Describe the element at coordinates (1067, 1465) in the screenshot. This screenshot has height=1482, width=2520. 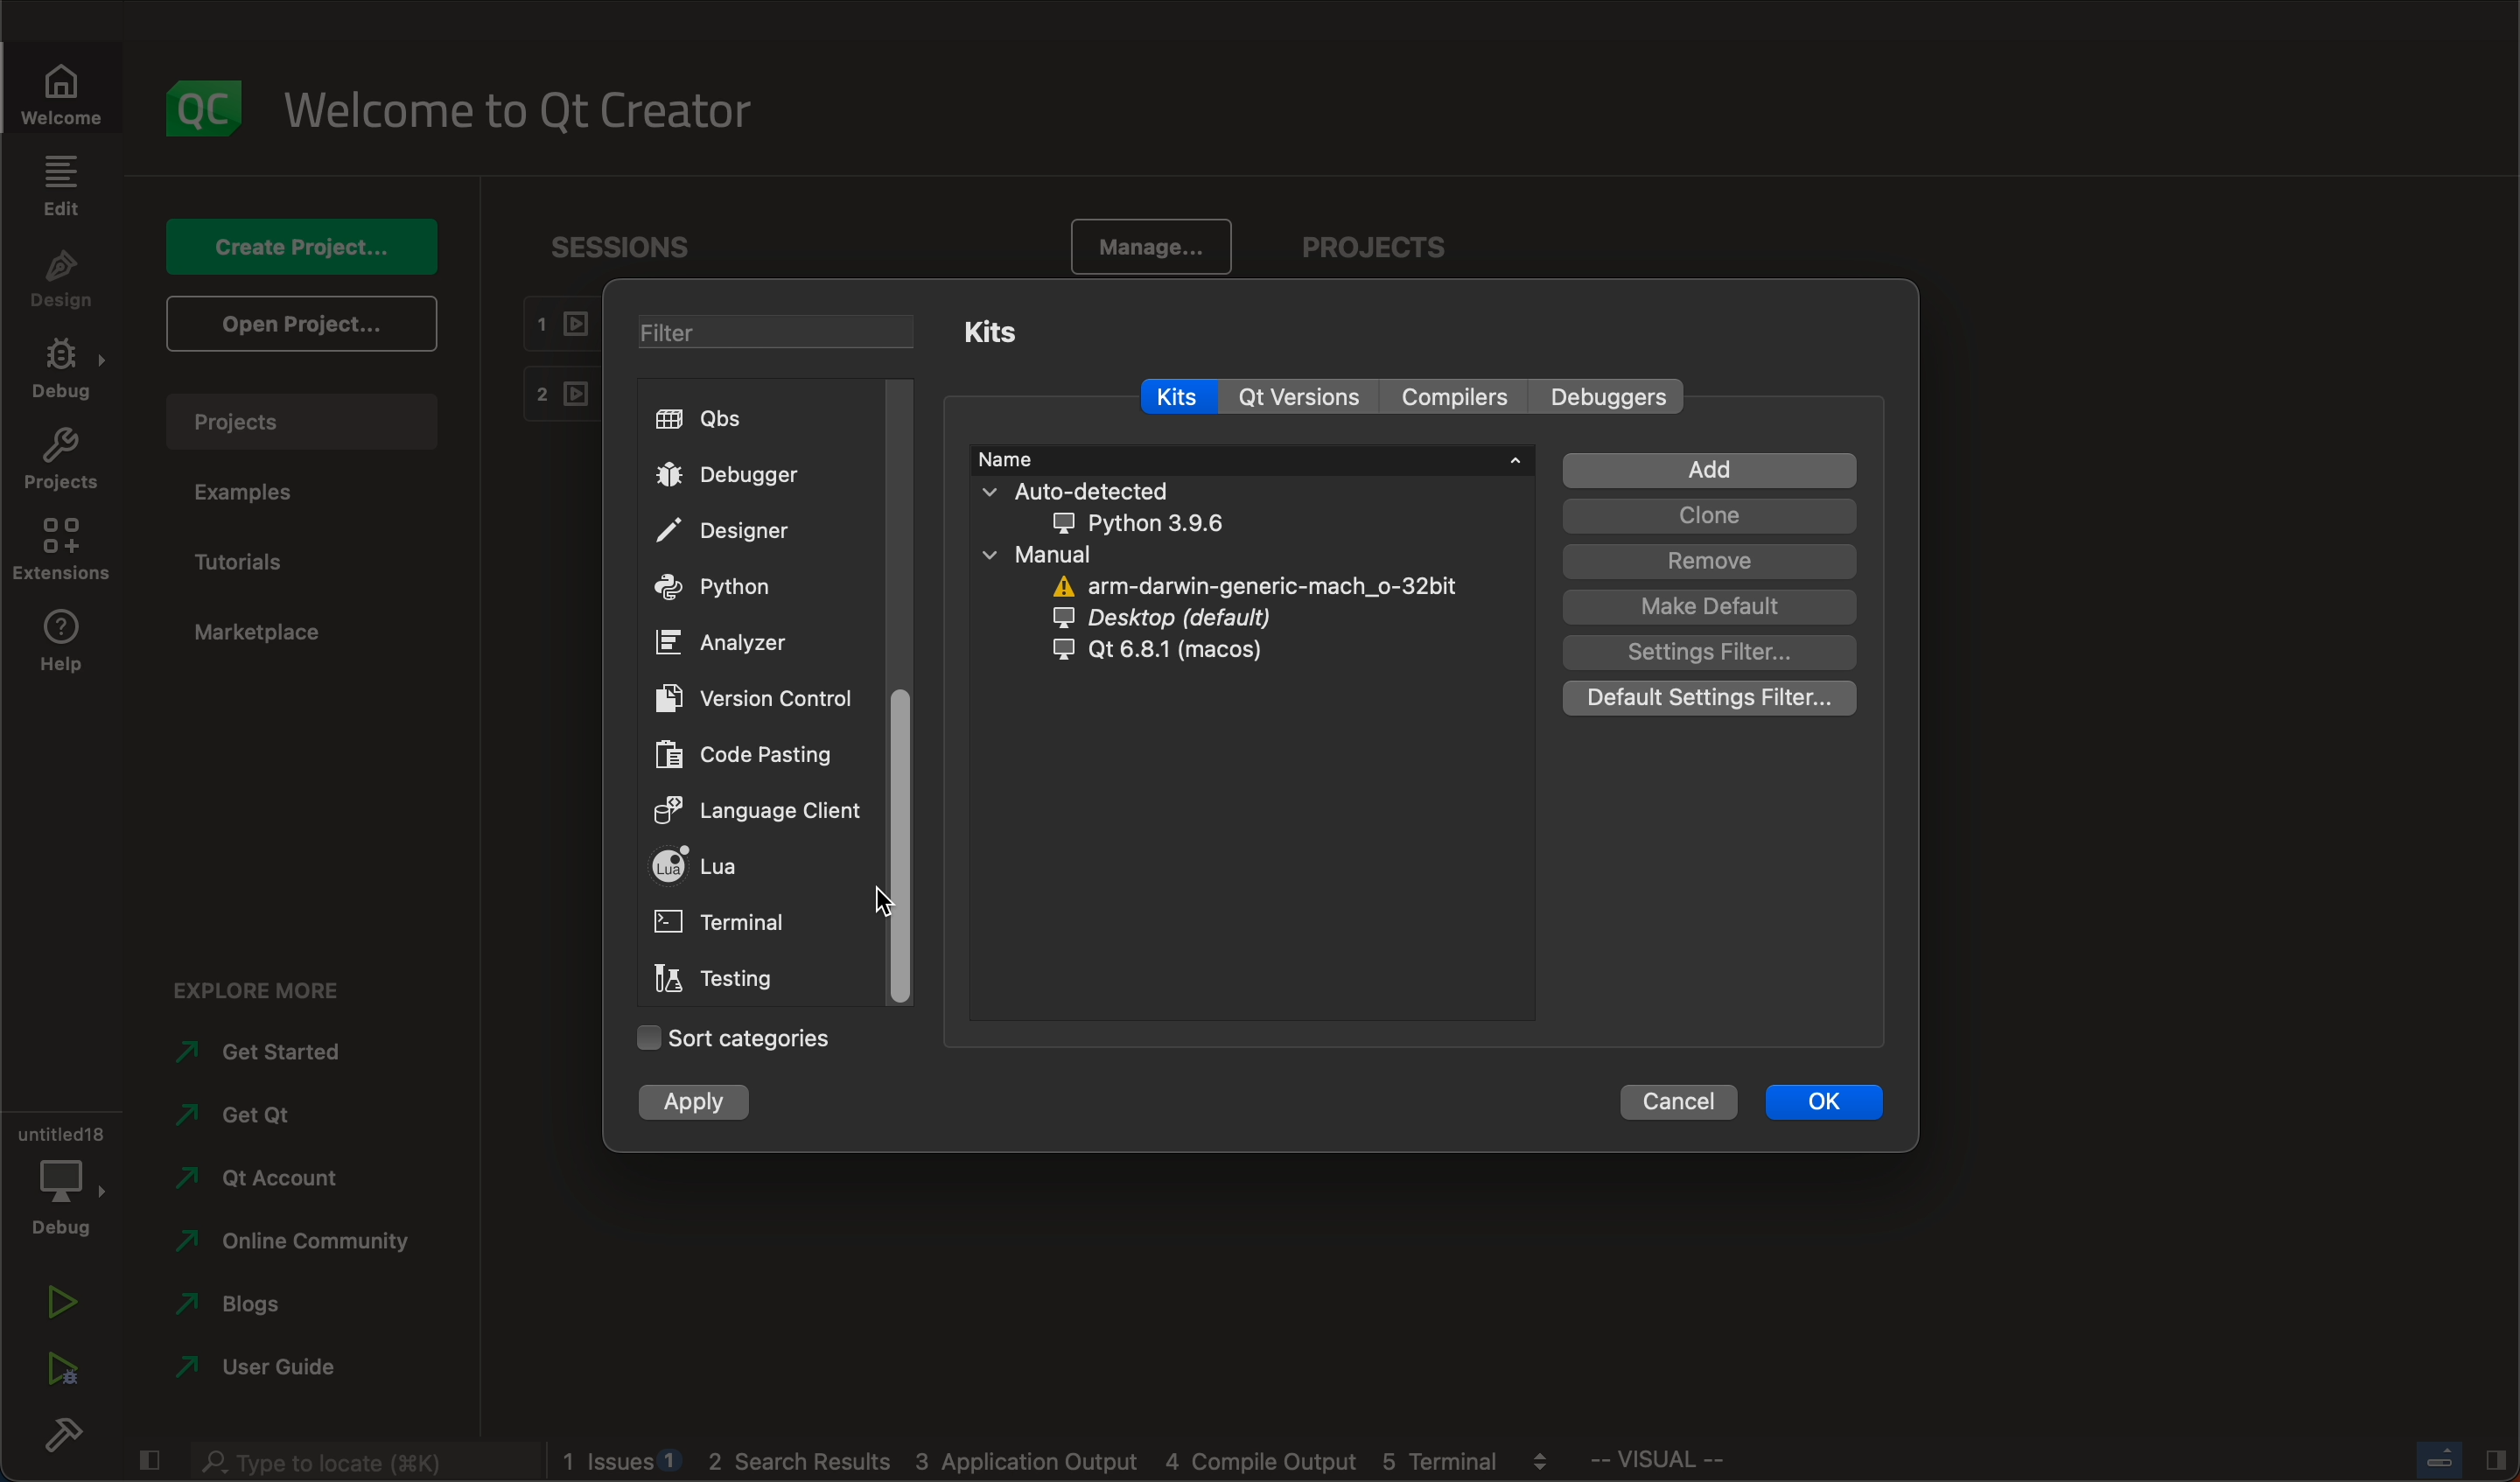
I see `logs` at that location.